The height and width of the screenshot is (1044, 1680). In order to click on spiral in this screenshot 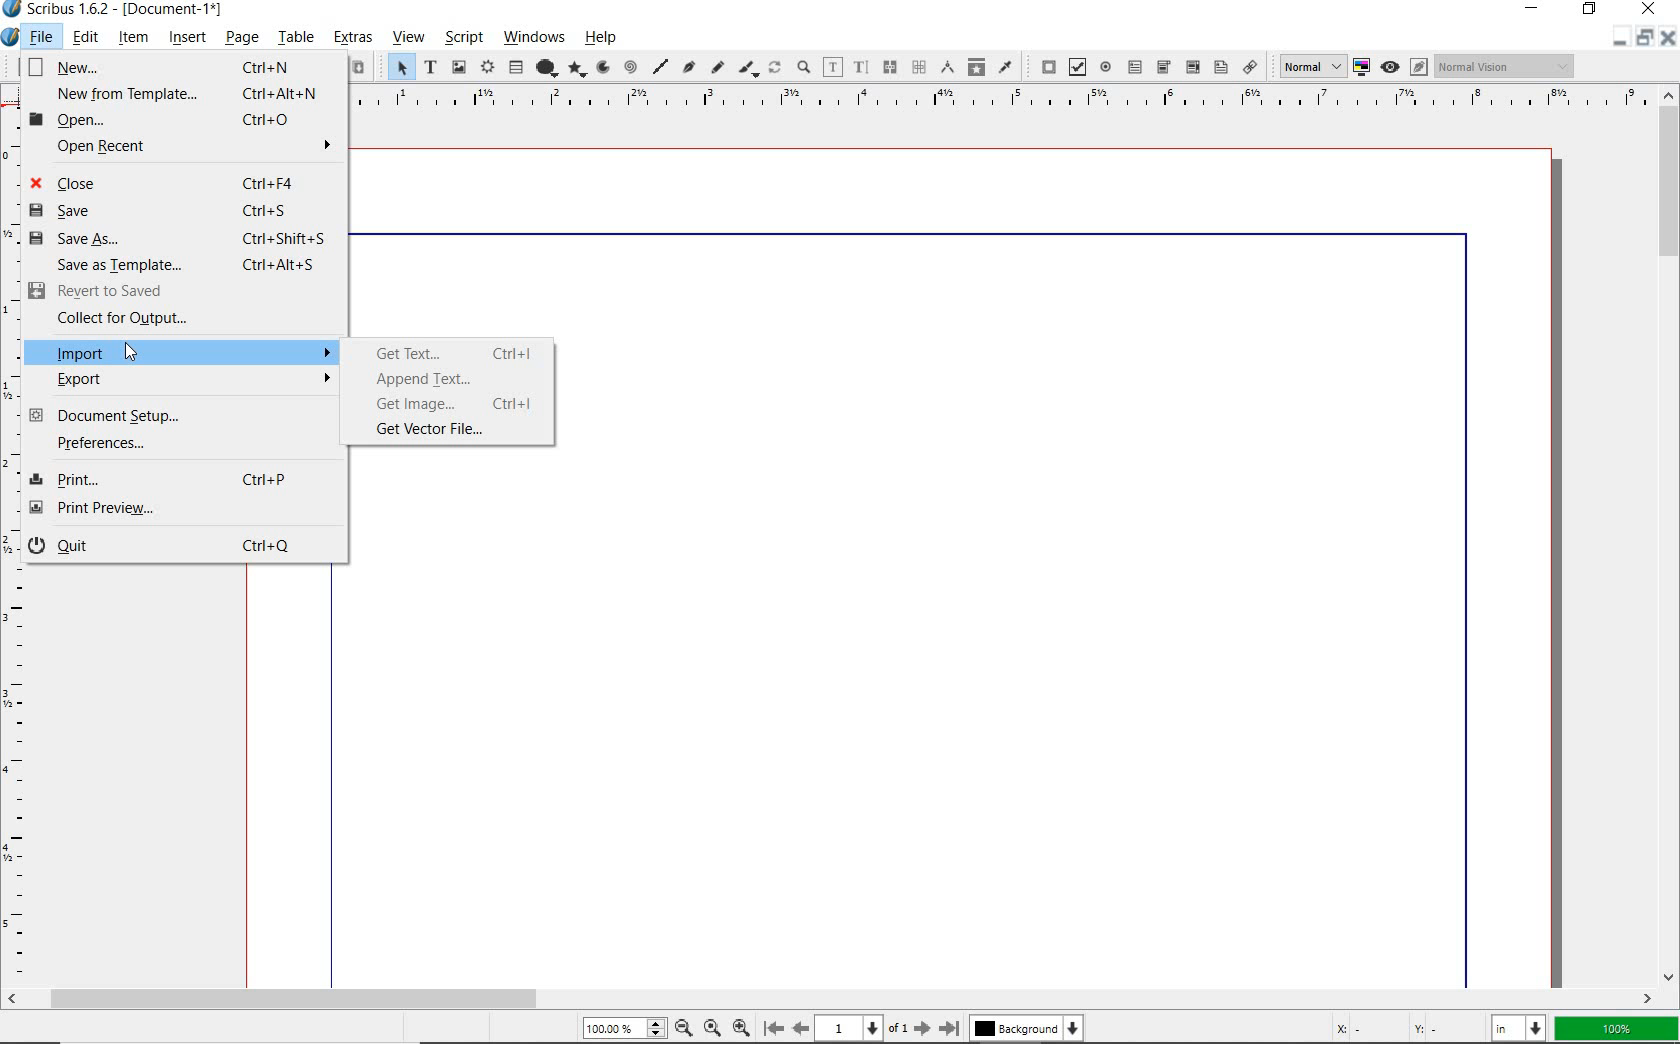, I will do `click(632, 67)`.